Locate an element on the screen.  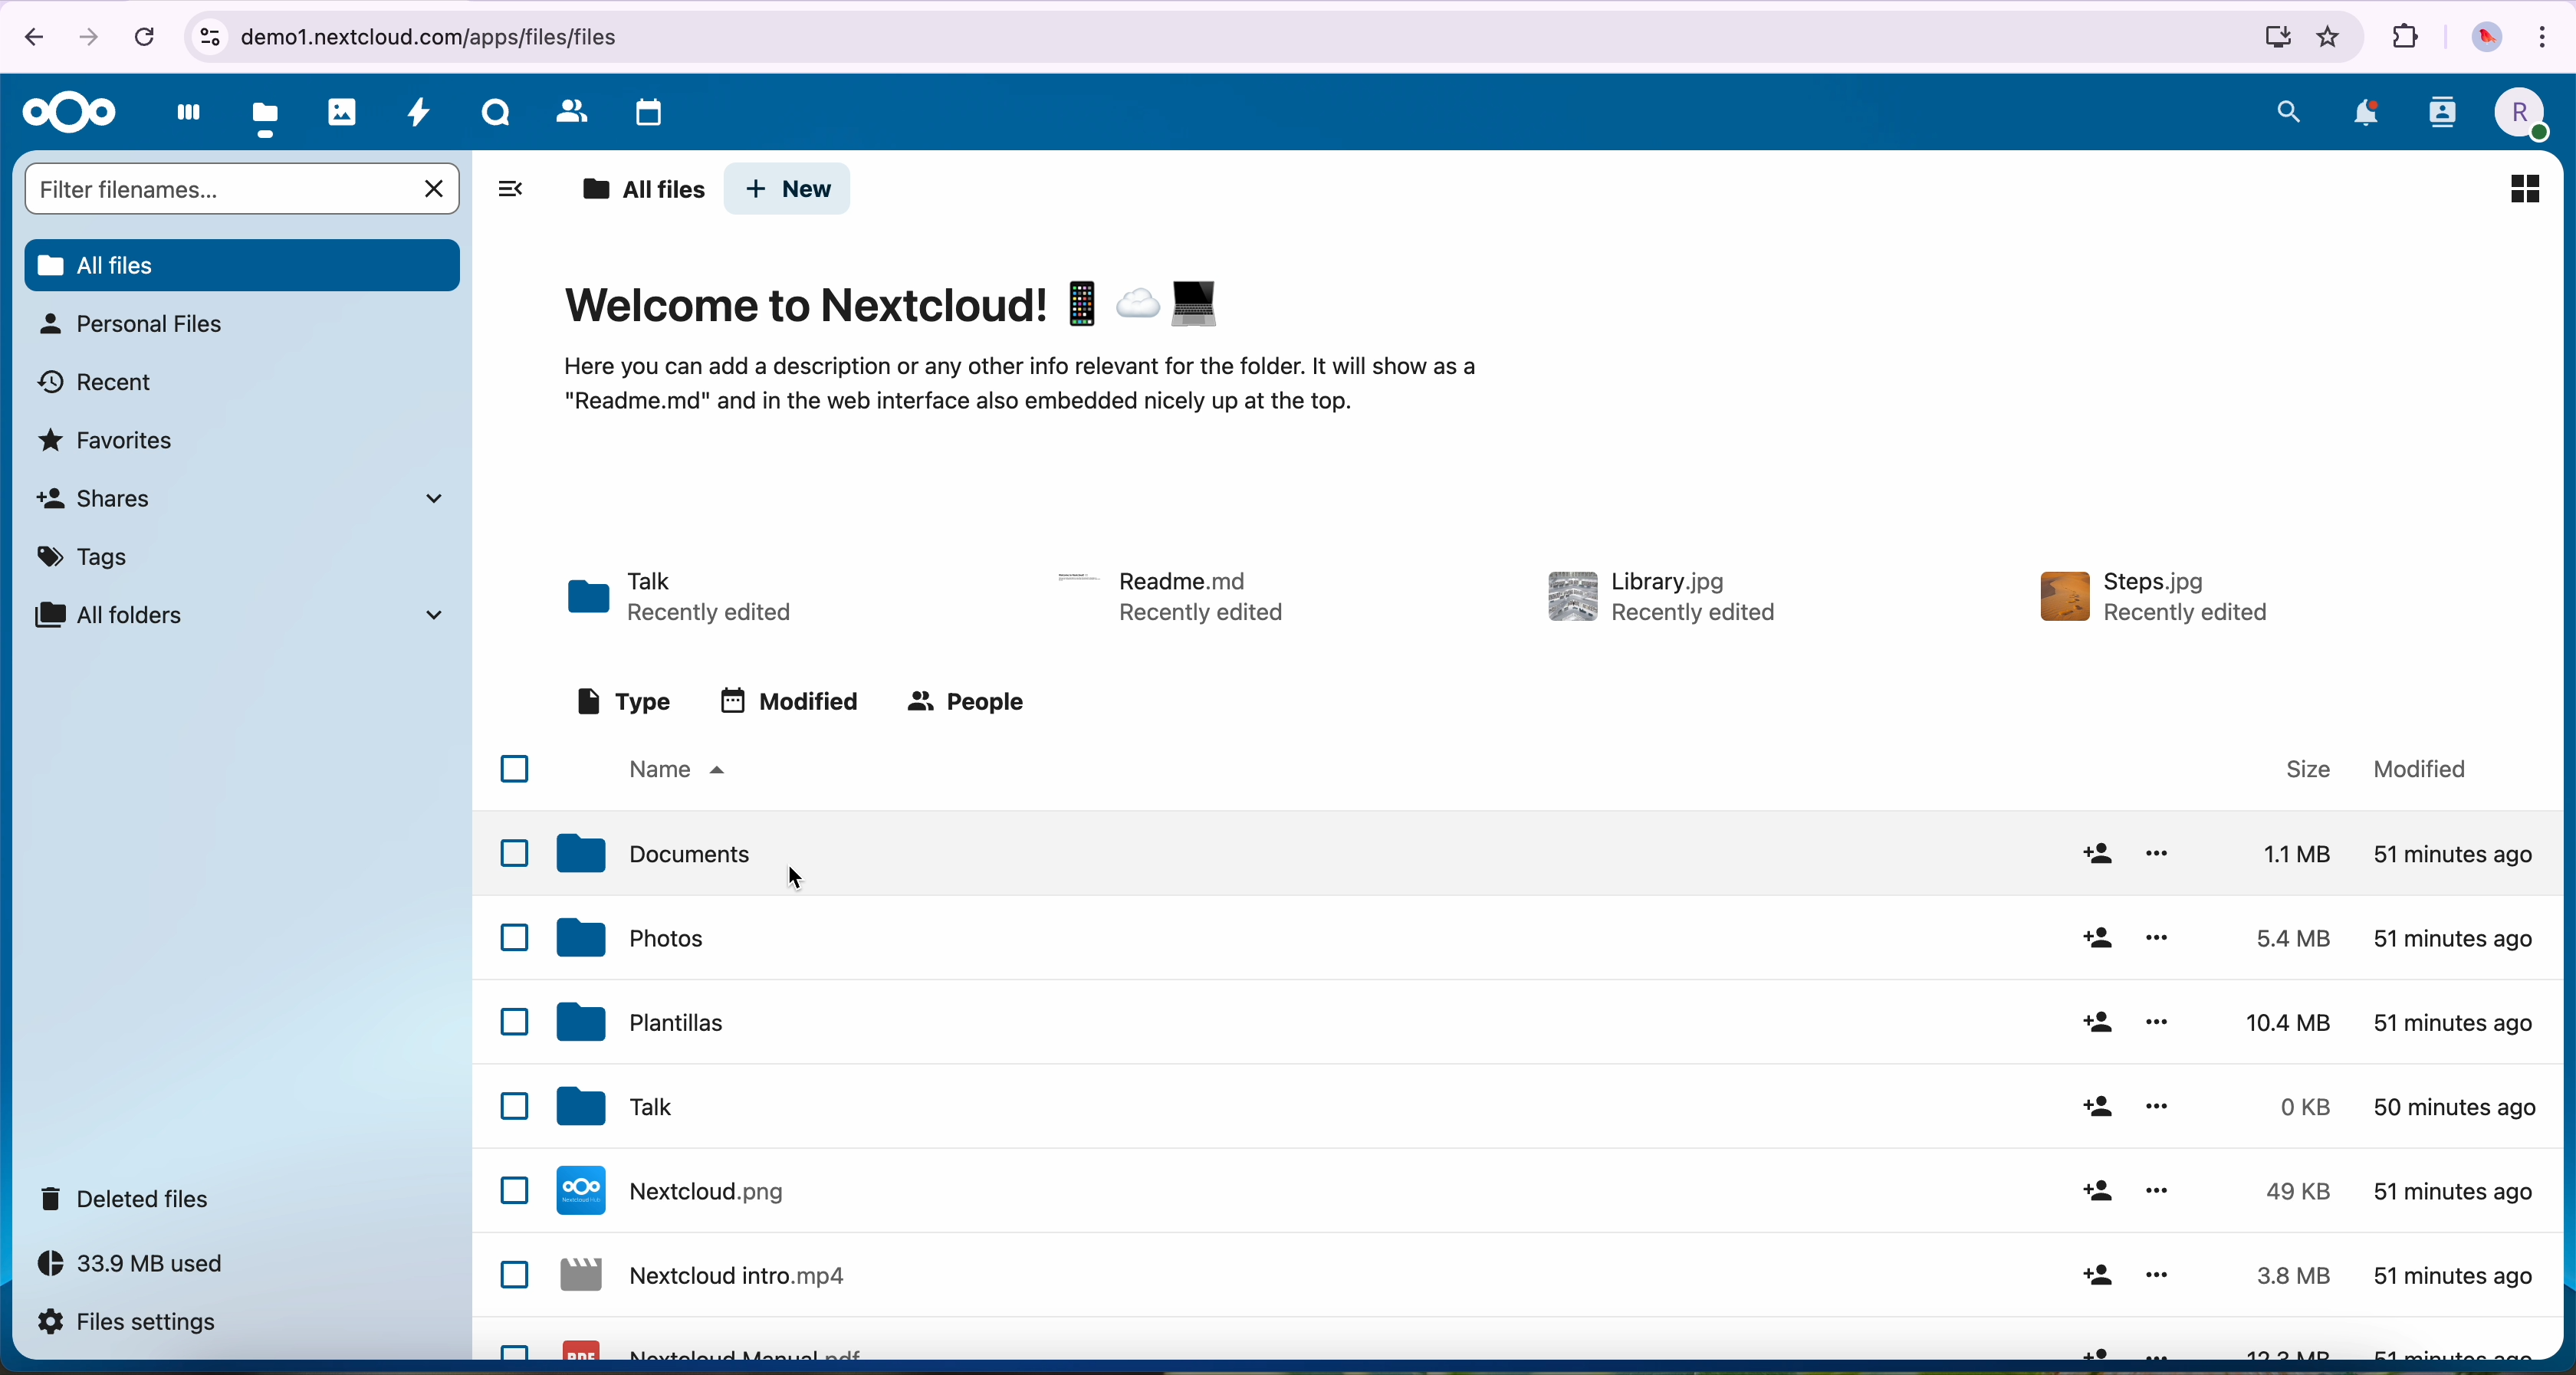
files settings is located at coordinates (132, 1324).